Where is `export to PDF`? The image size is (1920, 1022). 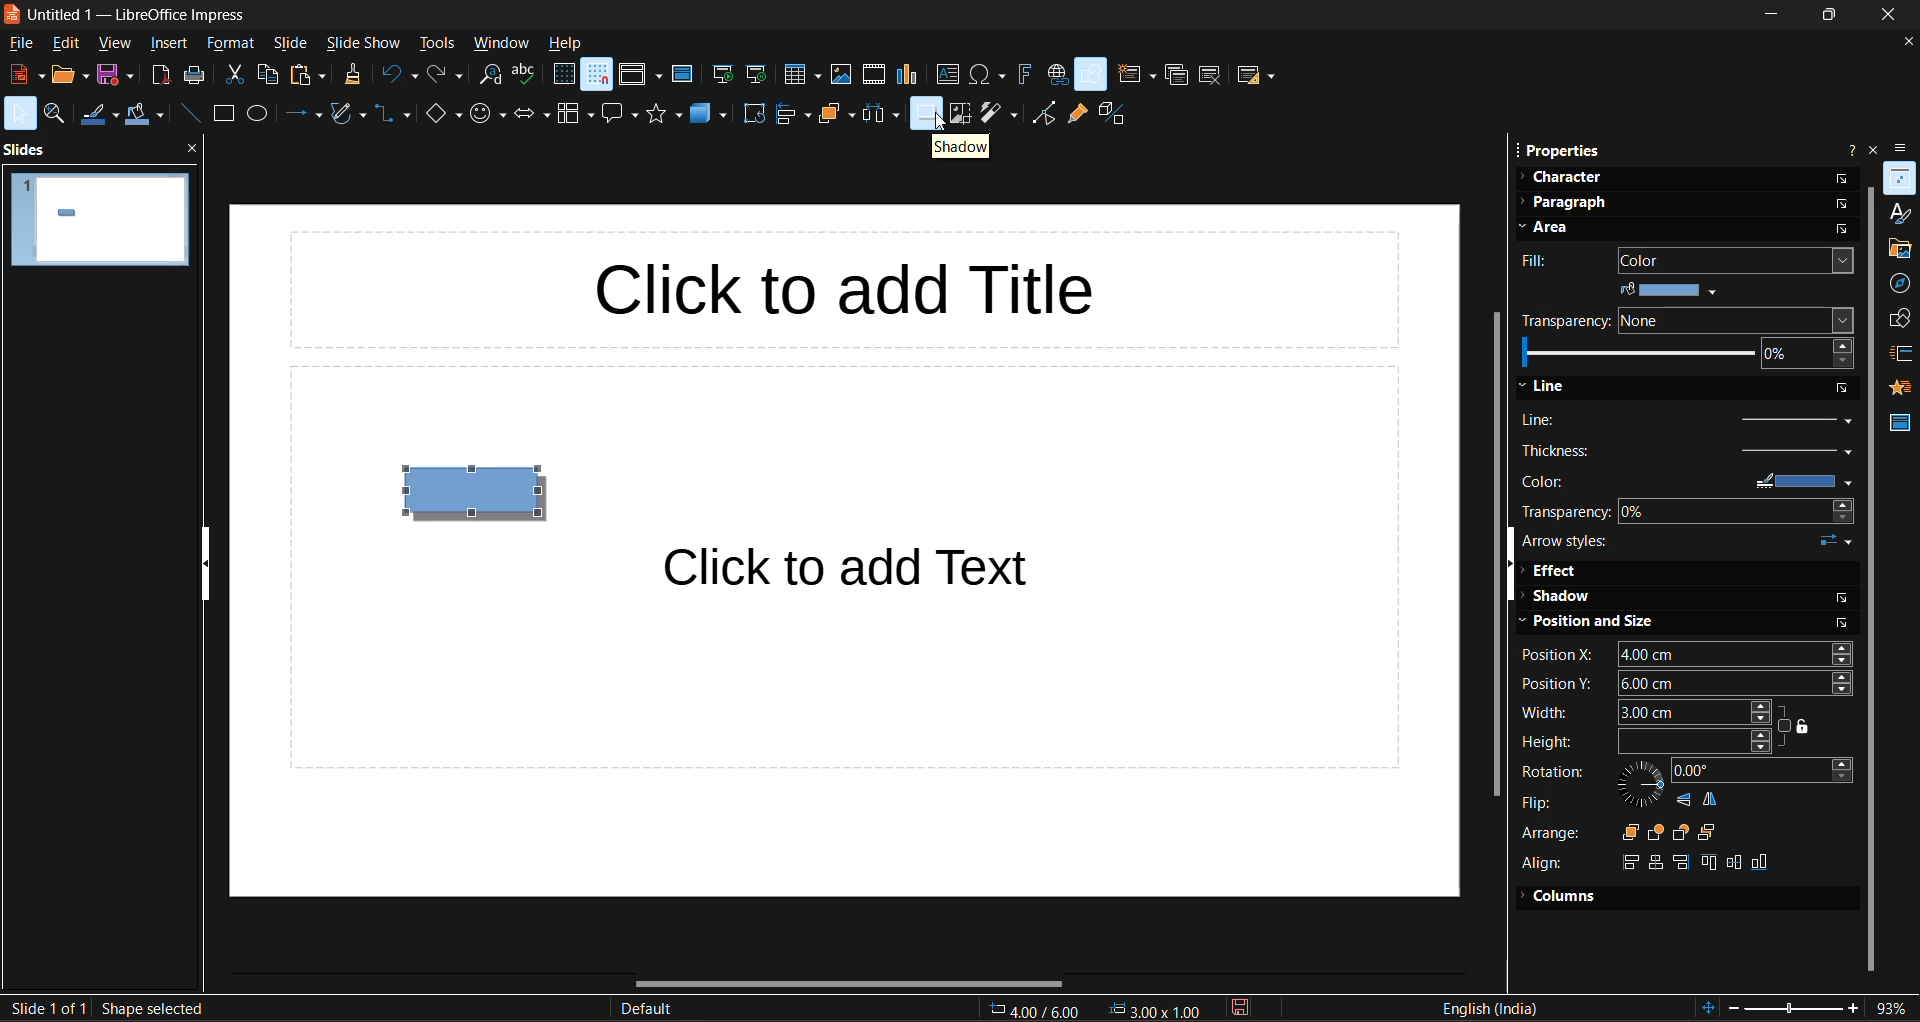 export to PDF is located at coordinates (161, 74).